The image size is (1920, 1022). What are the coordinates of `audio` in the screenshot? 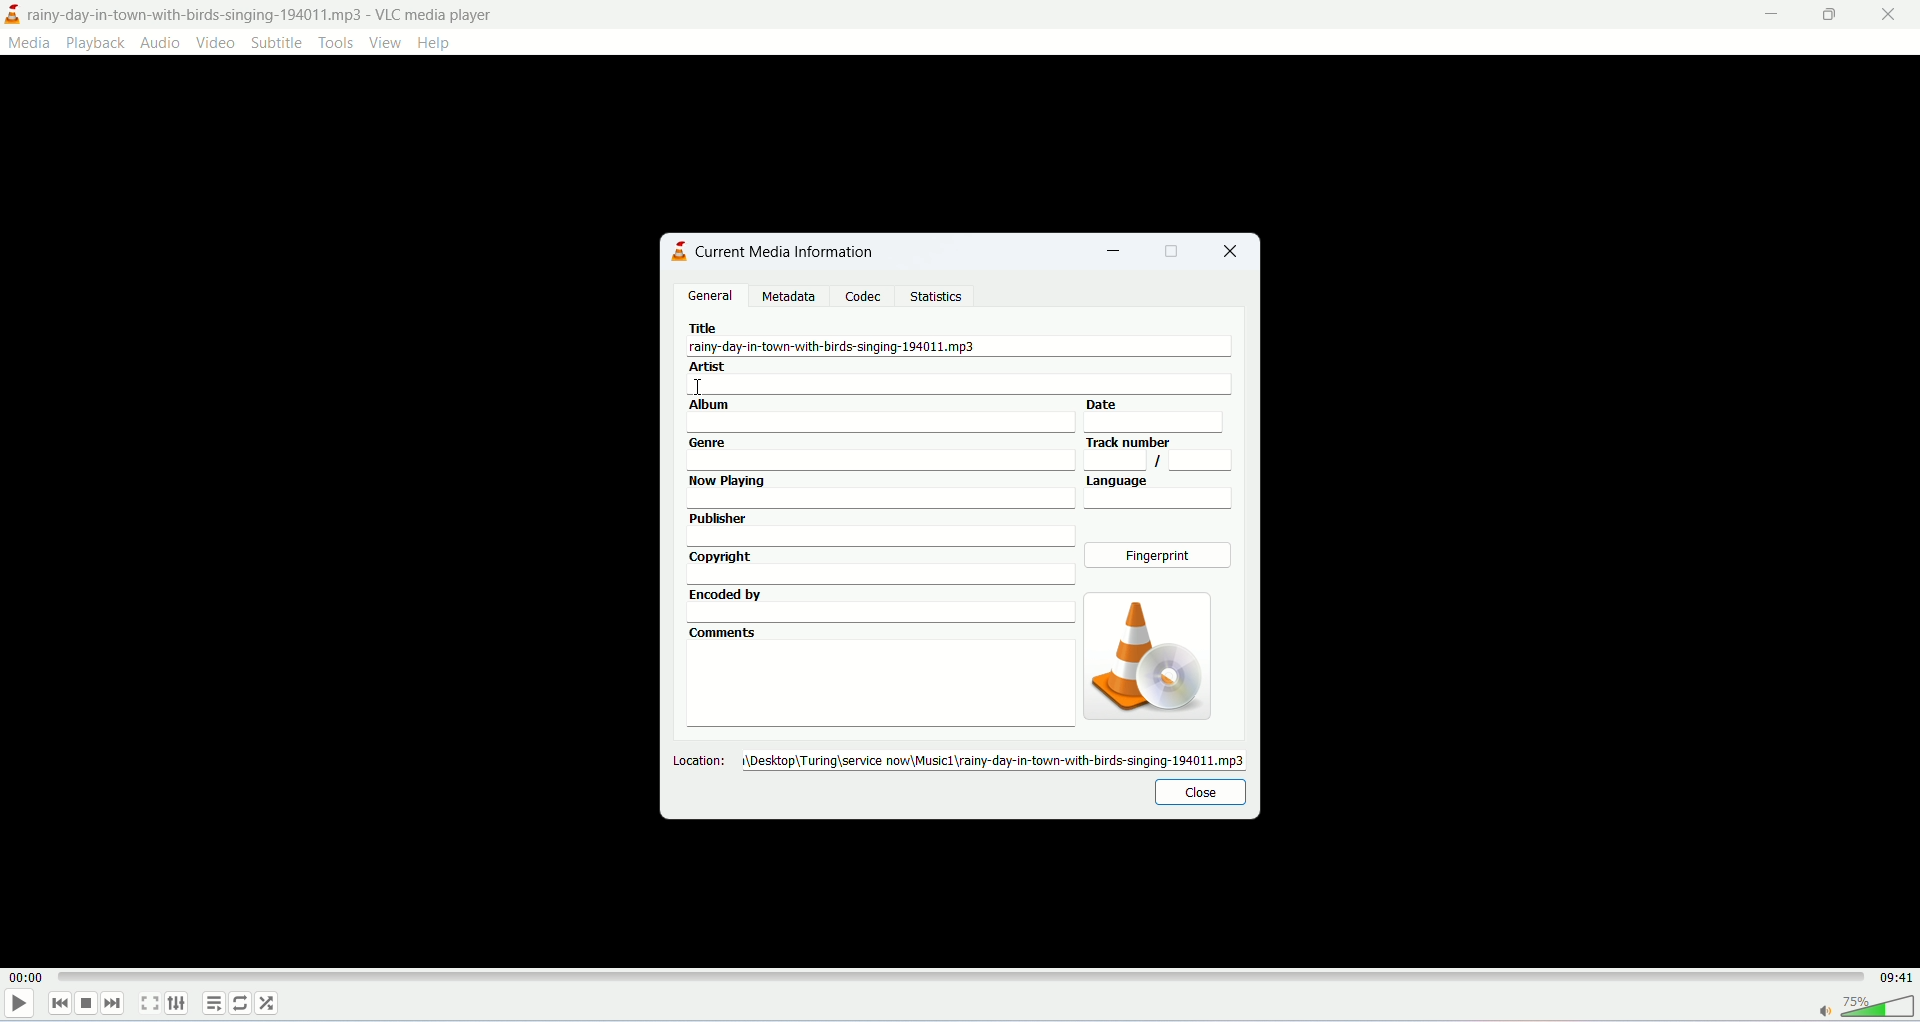 It's located at (162, 42).